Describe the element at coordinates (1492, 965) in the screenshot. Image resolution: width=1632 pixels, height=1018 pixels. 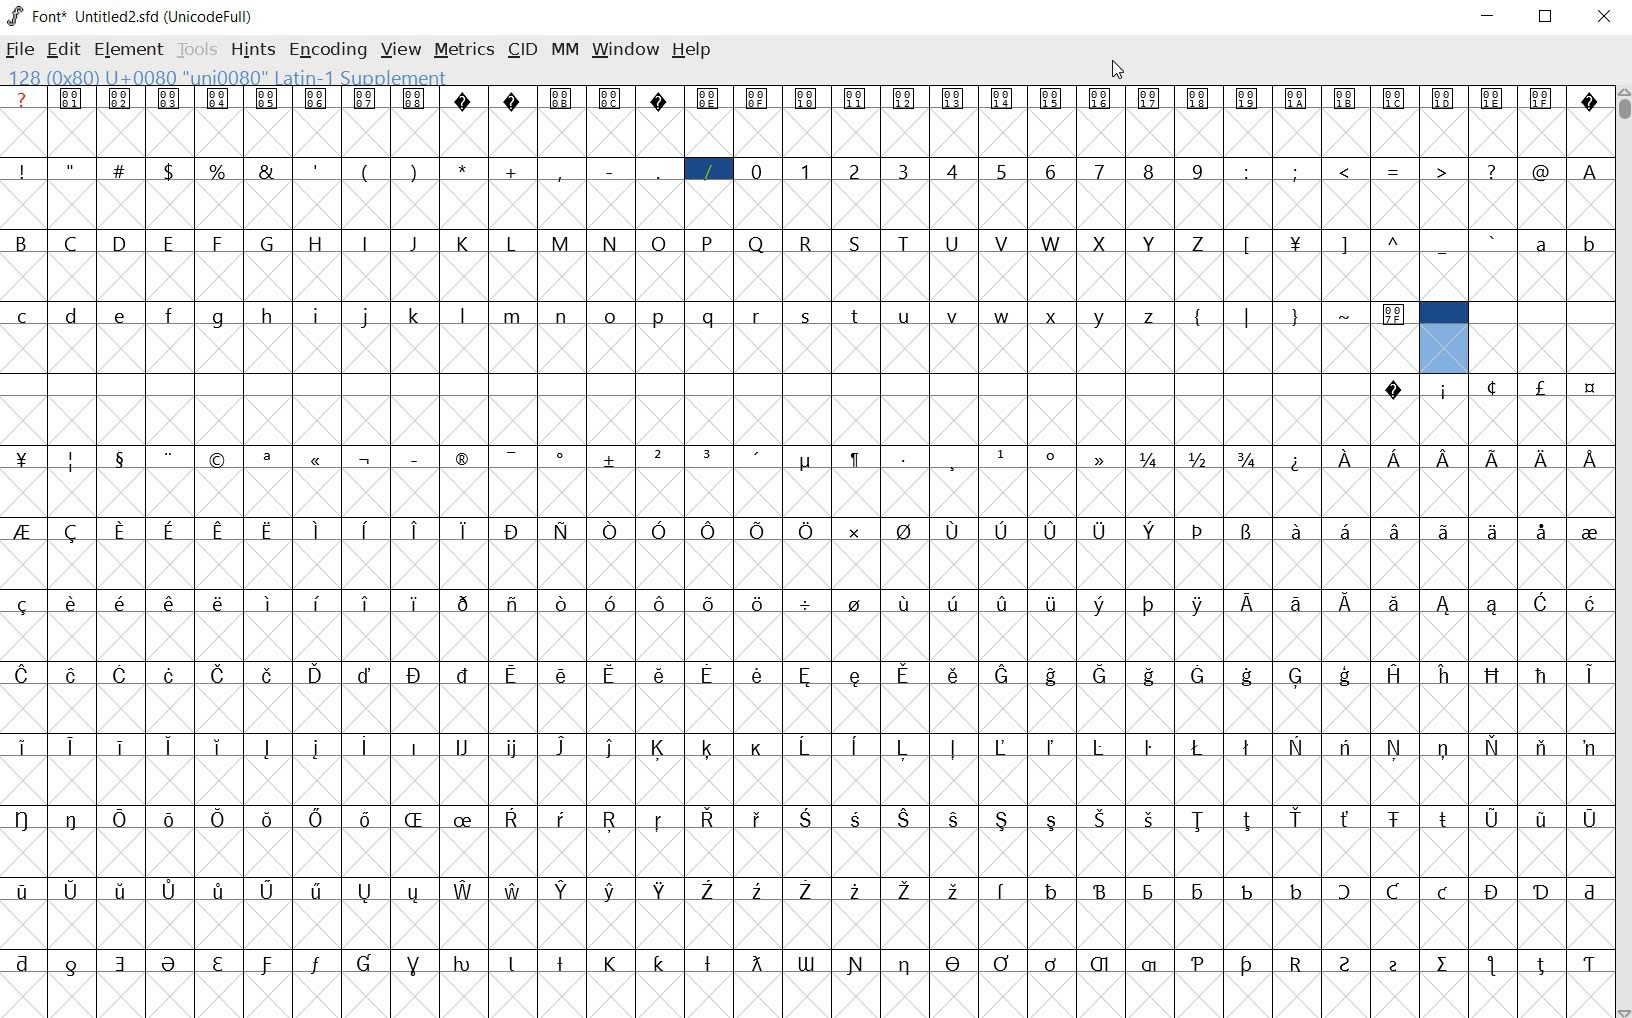
I see `Symbol` at that location.